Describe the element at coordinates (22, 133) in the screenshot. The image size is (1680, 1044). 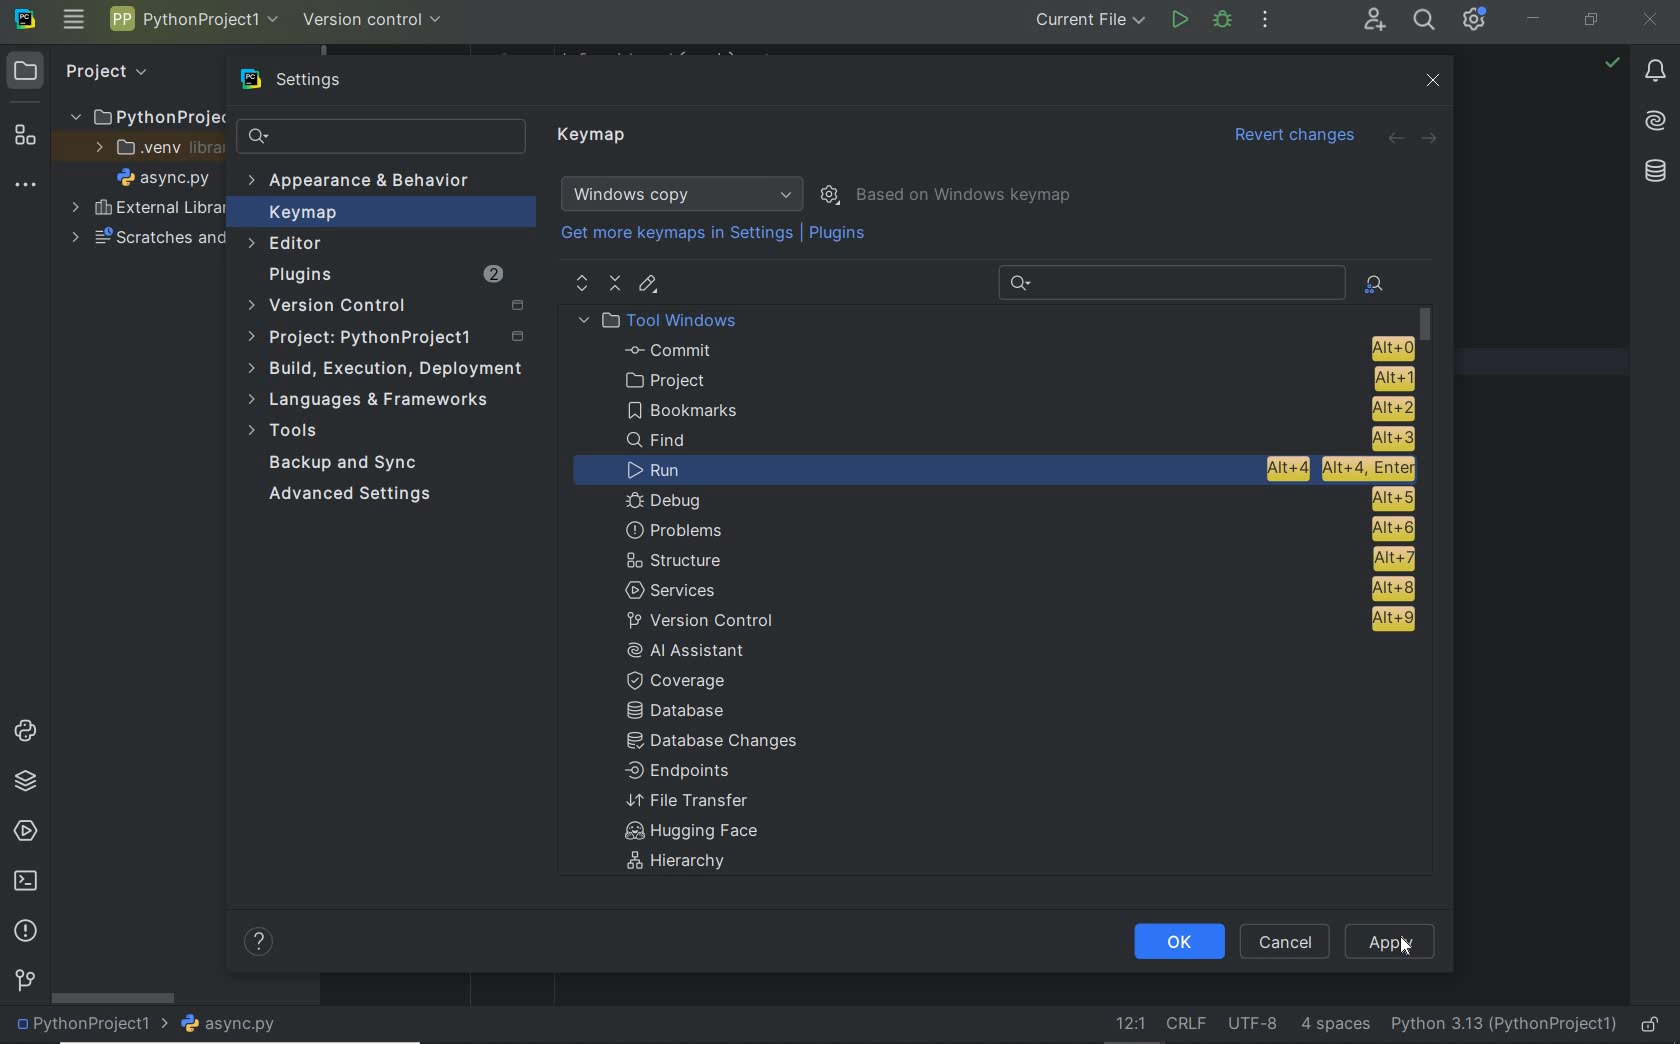
I see `structure` at that location.